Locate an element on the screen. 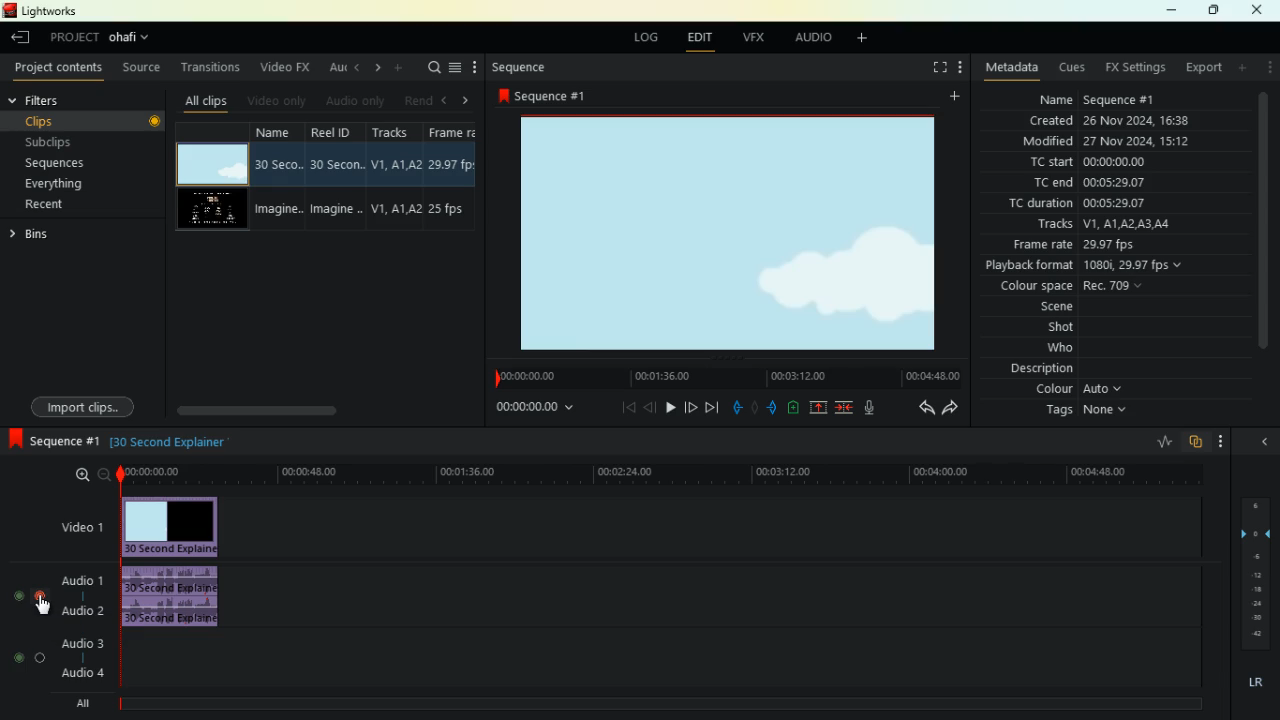 Image resolution: width=1280 pixels, height=720 pixels. ALL timeline track is located at coordinates (667, 703).